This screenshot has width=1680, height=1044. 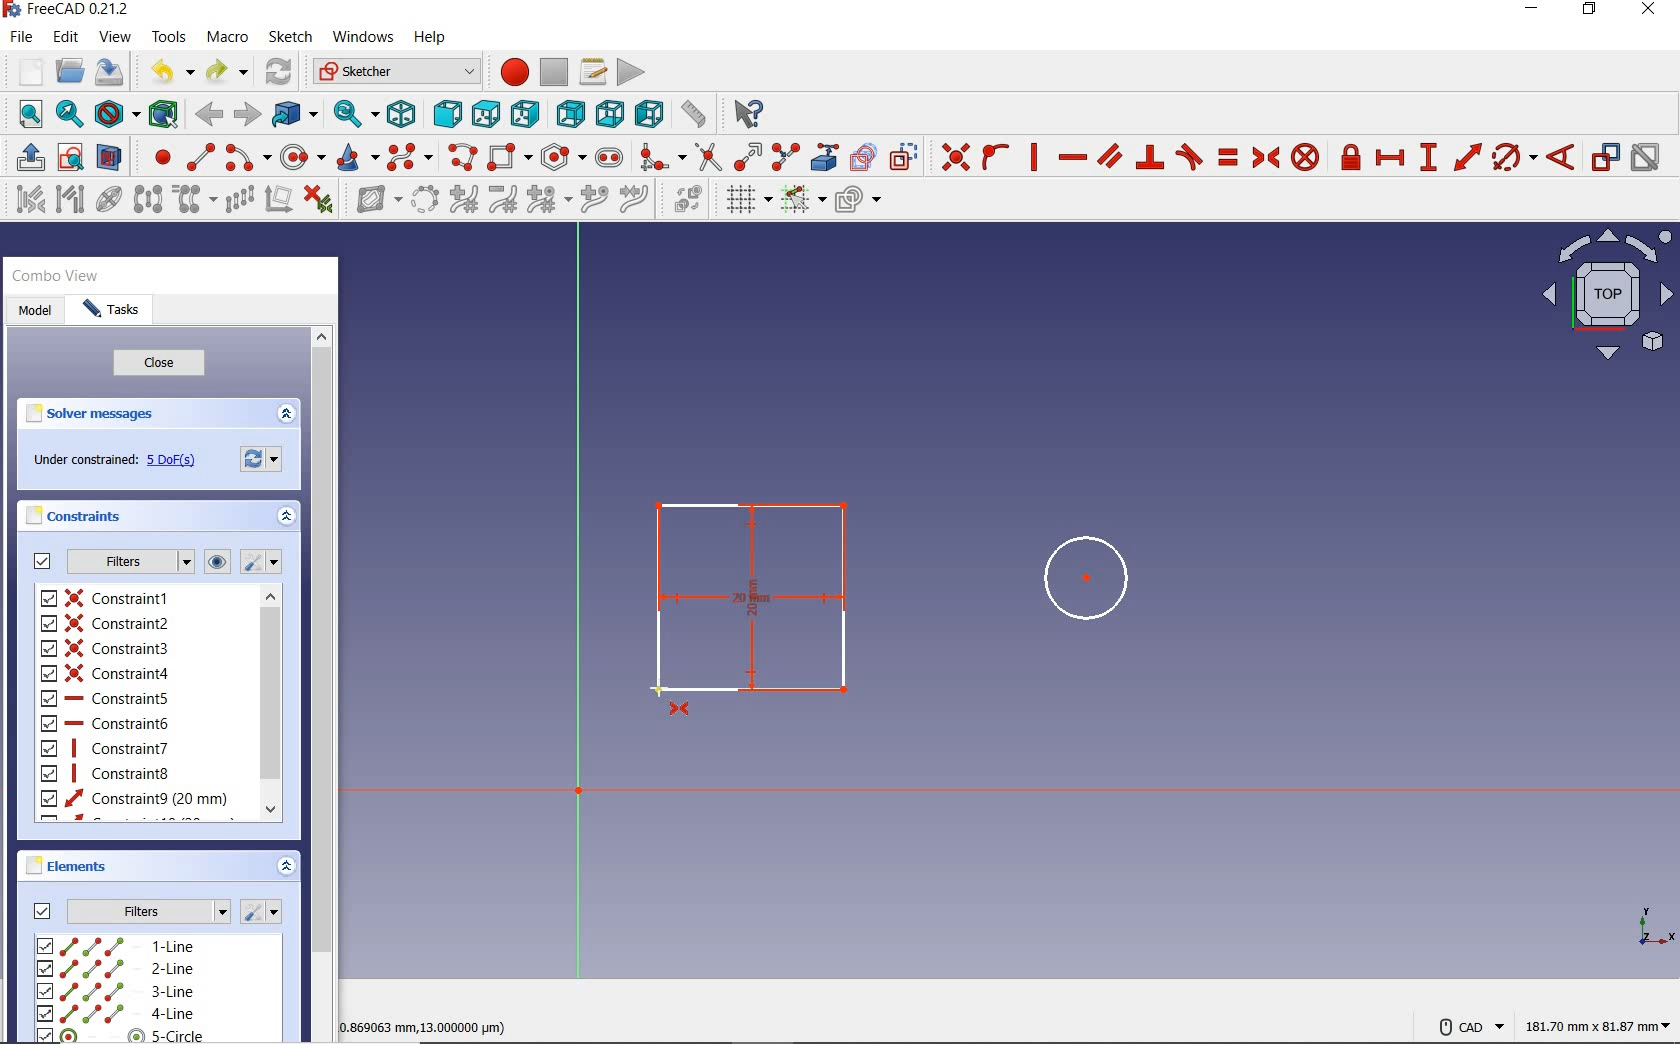 I want to click on scrollbar, so click(x=273, y=705).